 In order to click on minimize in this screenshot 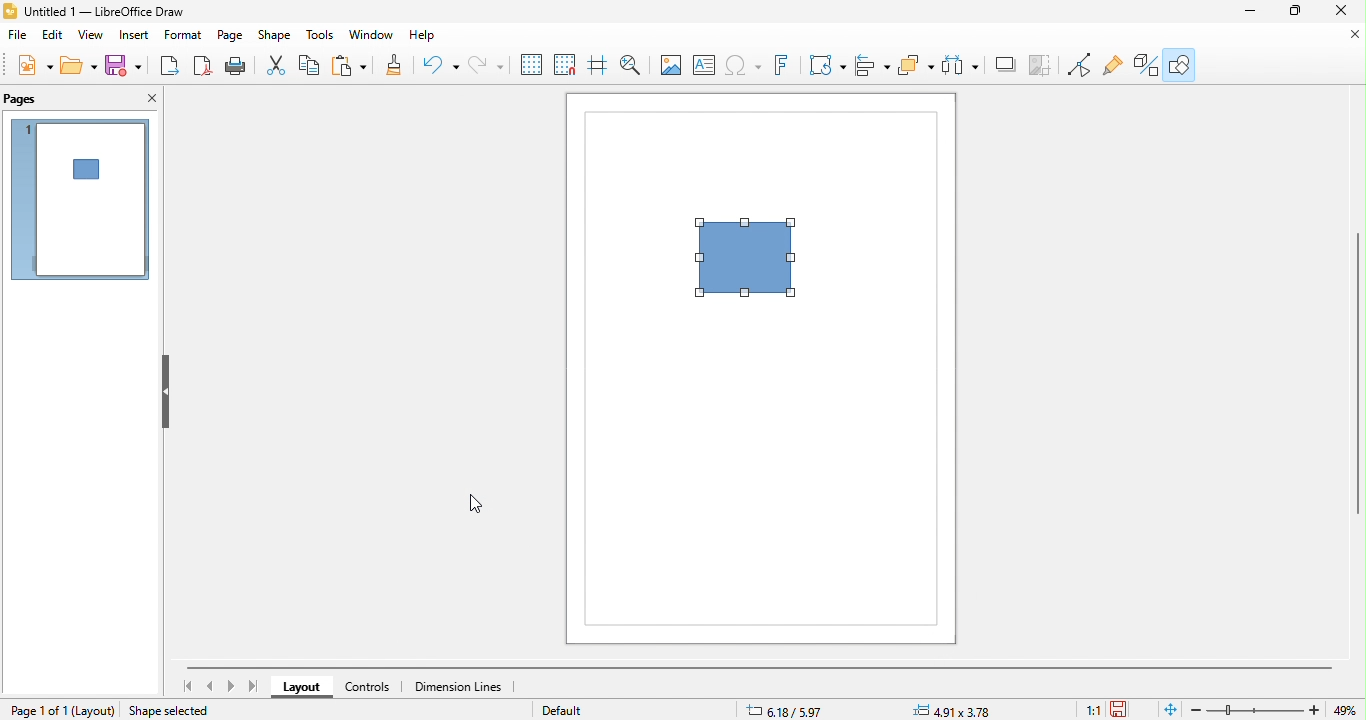, I will do `click(1348, 34)`.